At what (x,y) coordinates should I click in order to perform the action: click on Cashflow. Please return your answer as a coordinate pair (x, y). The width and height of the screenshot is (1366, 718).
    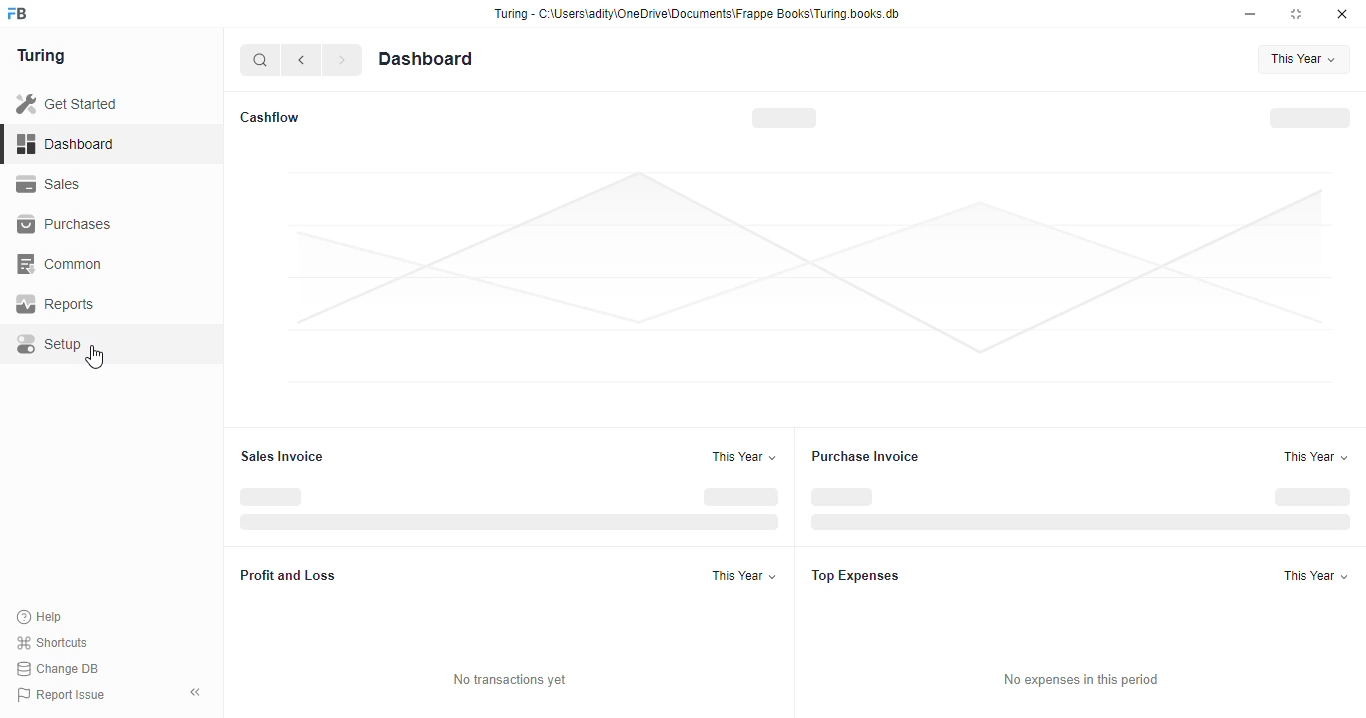
    Looking at the image, I should click on (277, 115).